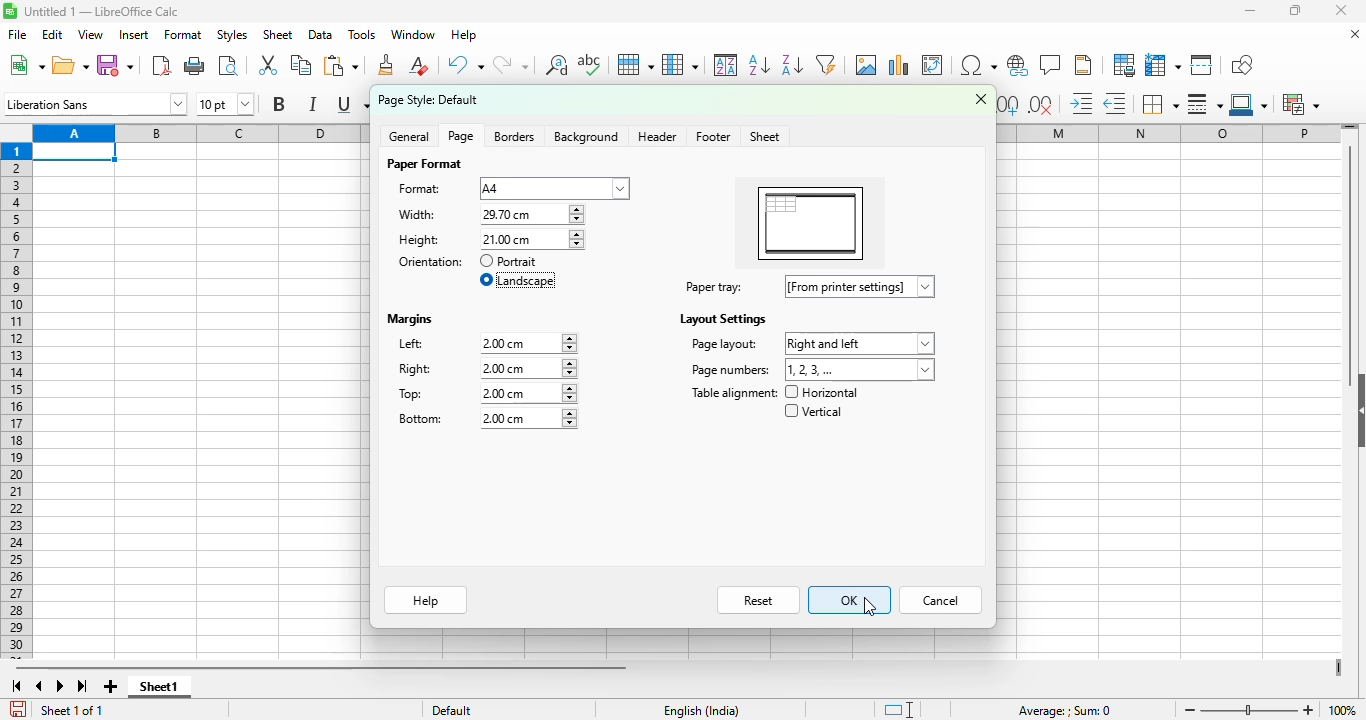 The image size is (1366, 720). Describe the element at coordinates (511, 64) in the screenshot. I see `redo` at that location.